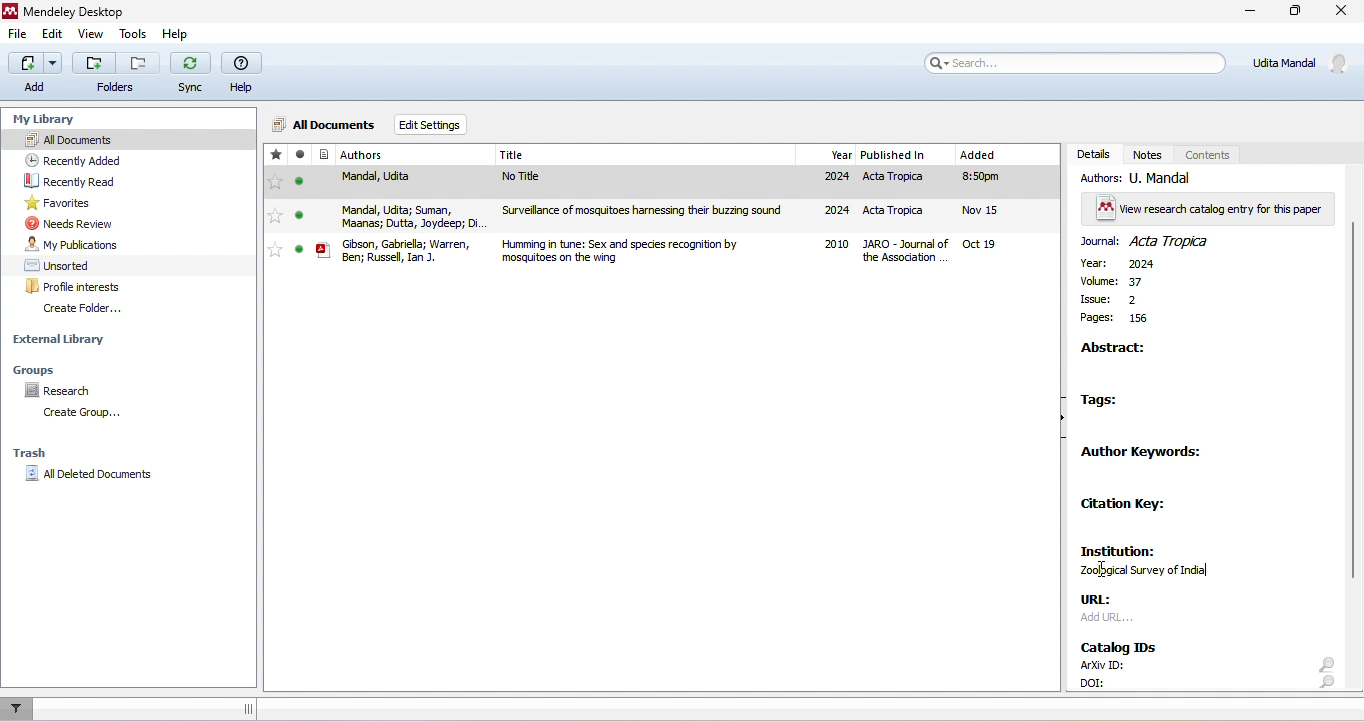 The height and width of the screenshot is (722, 1364). I want to click on vertical scroll bar, so click(1352, 403).